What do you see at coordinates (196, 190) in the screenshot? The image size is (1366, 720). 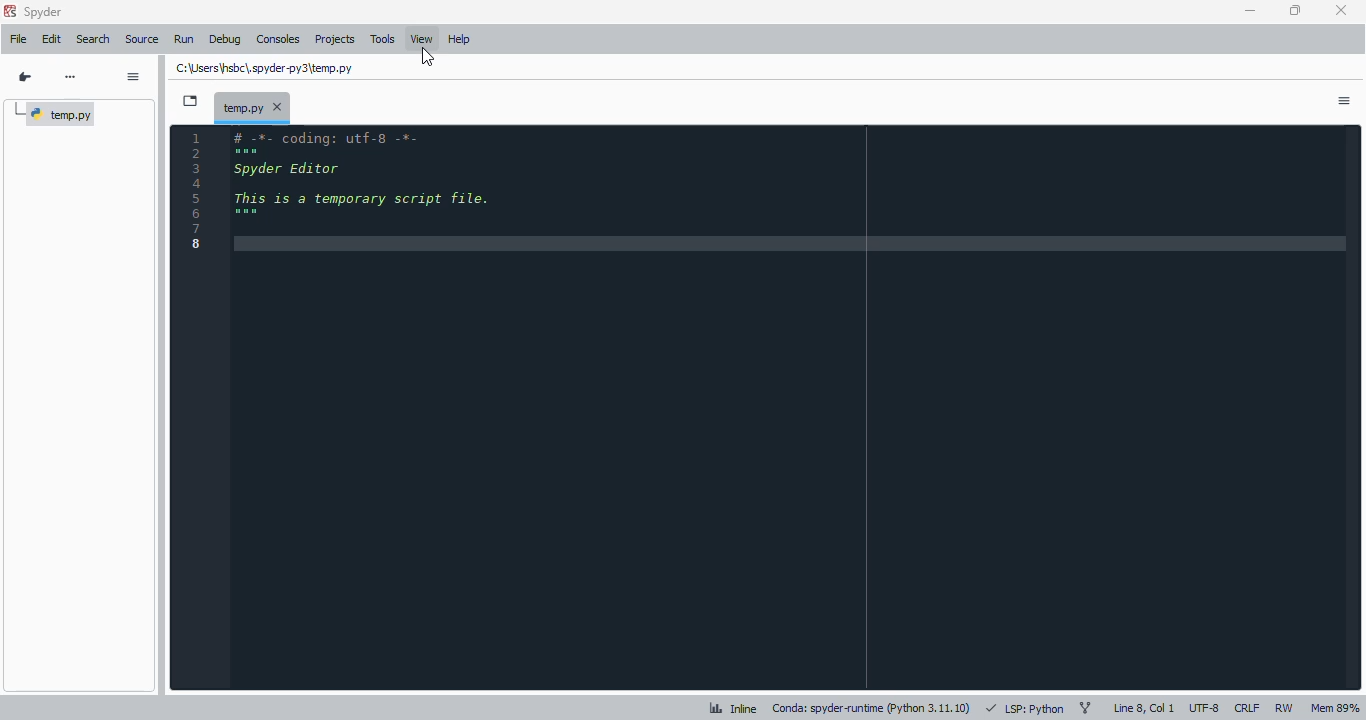 I see `line numbers` at bounding box center [196, 190].